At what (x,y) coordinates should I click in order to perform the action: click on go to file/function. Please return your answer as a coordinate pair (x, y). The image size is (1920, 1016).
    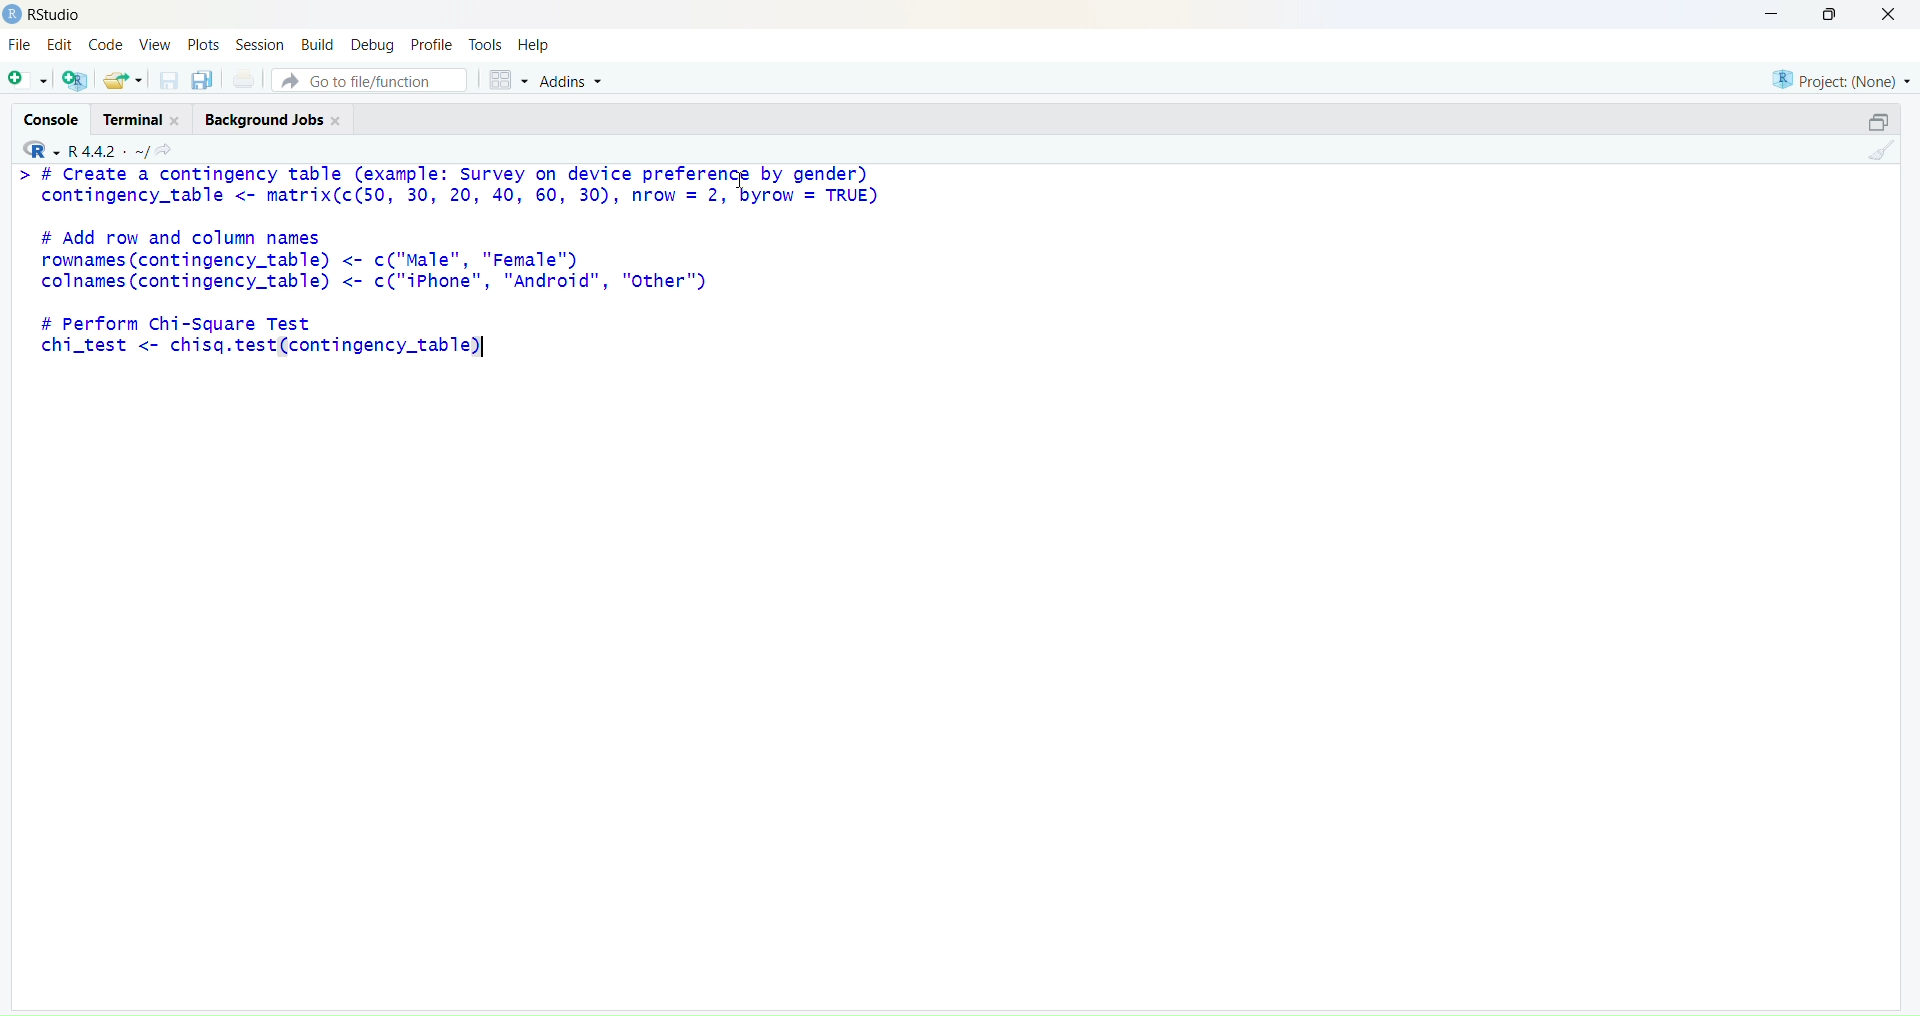
    Looking at the image, I should click on (369, 81).